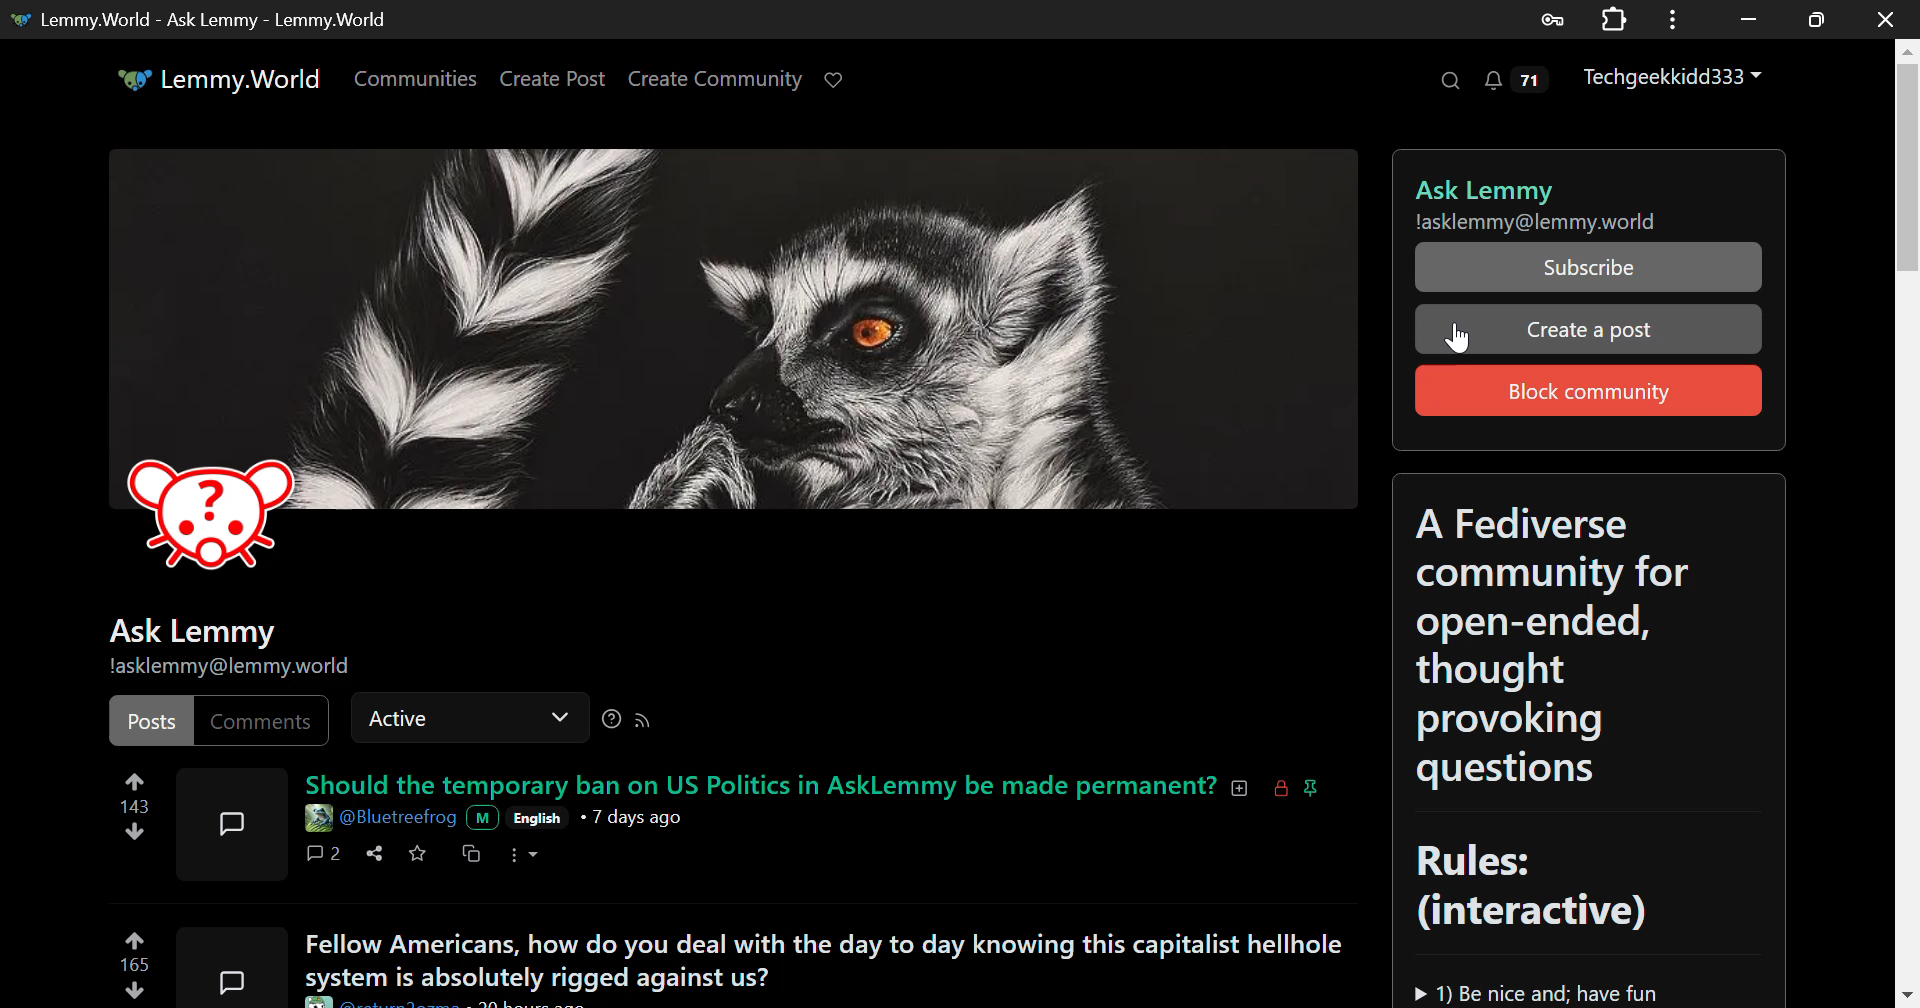 The height and width of the screenshot is (1008, 1920). What do you see at coordinates (134, 963) in the screenshot?
I see `Post Vote Counter` at bounding box center [134, 963].